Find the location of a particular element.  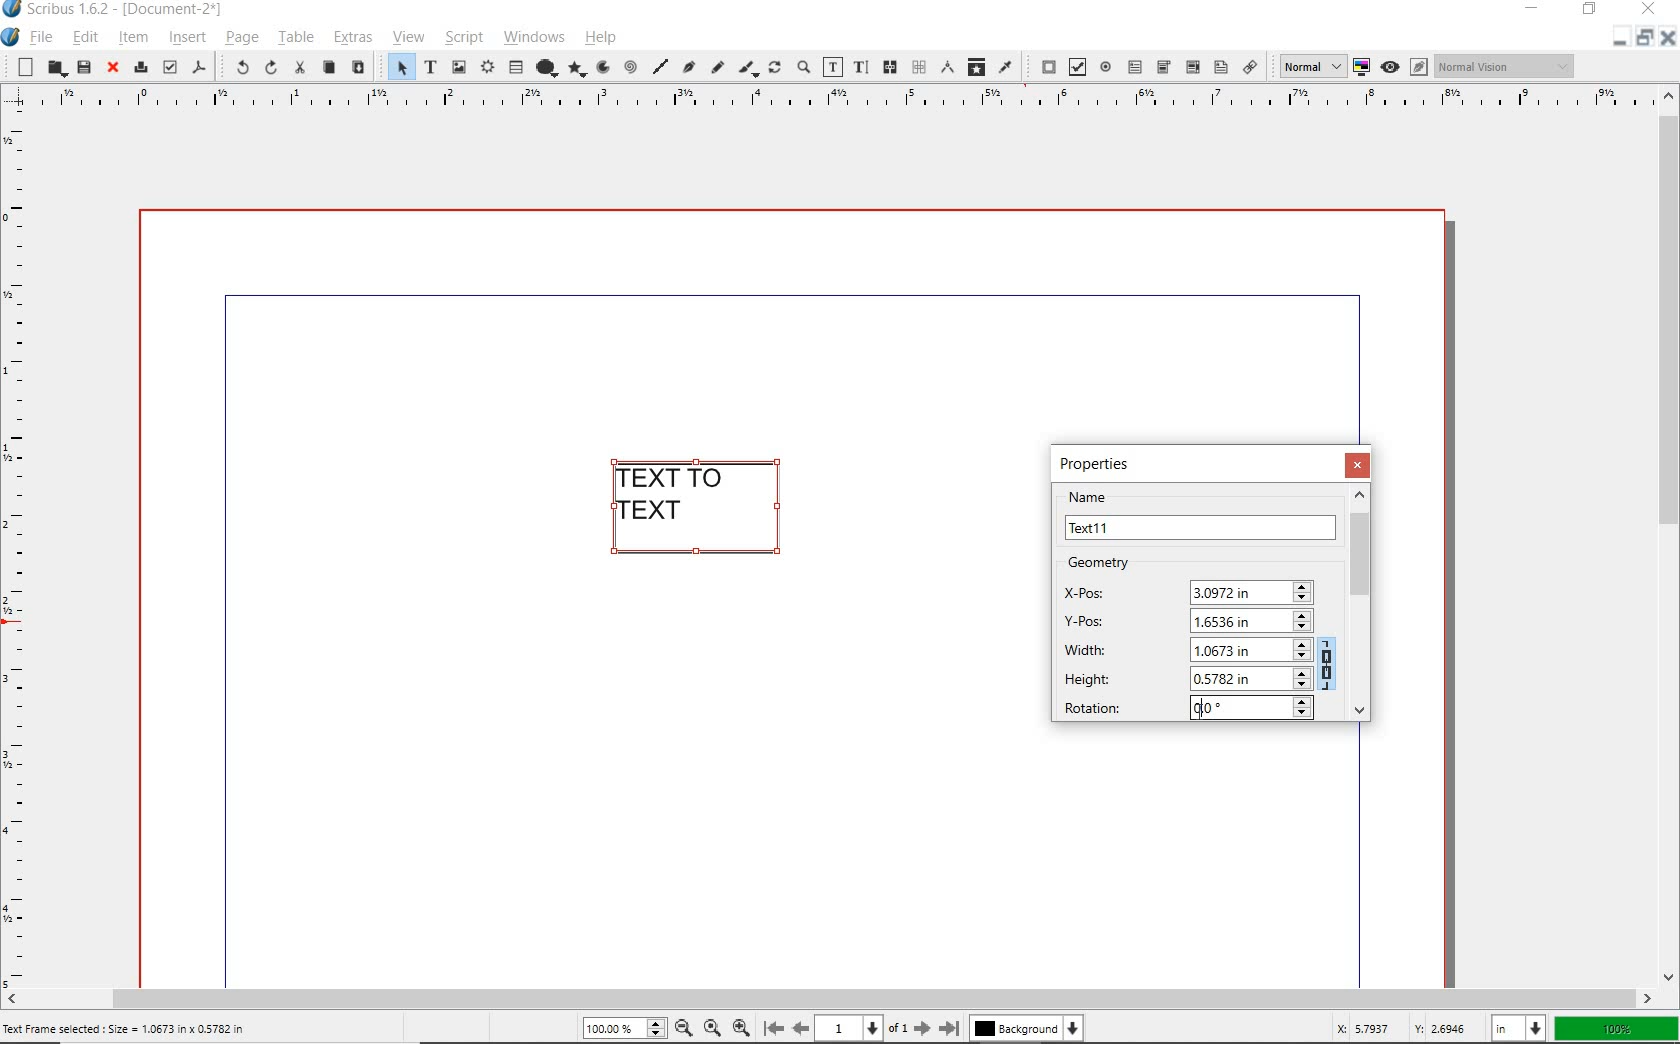

Bezier curve is located at coordinates (688, 66).